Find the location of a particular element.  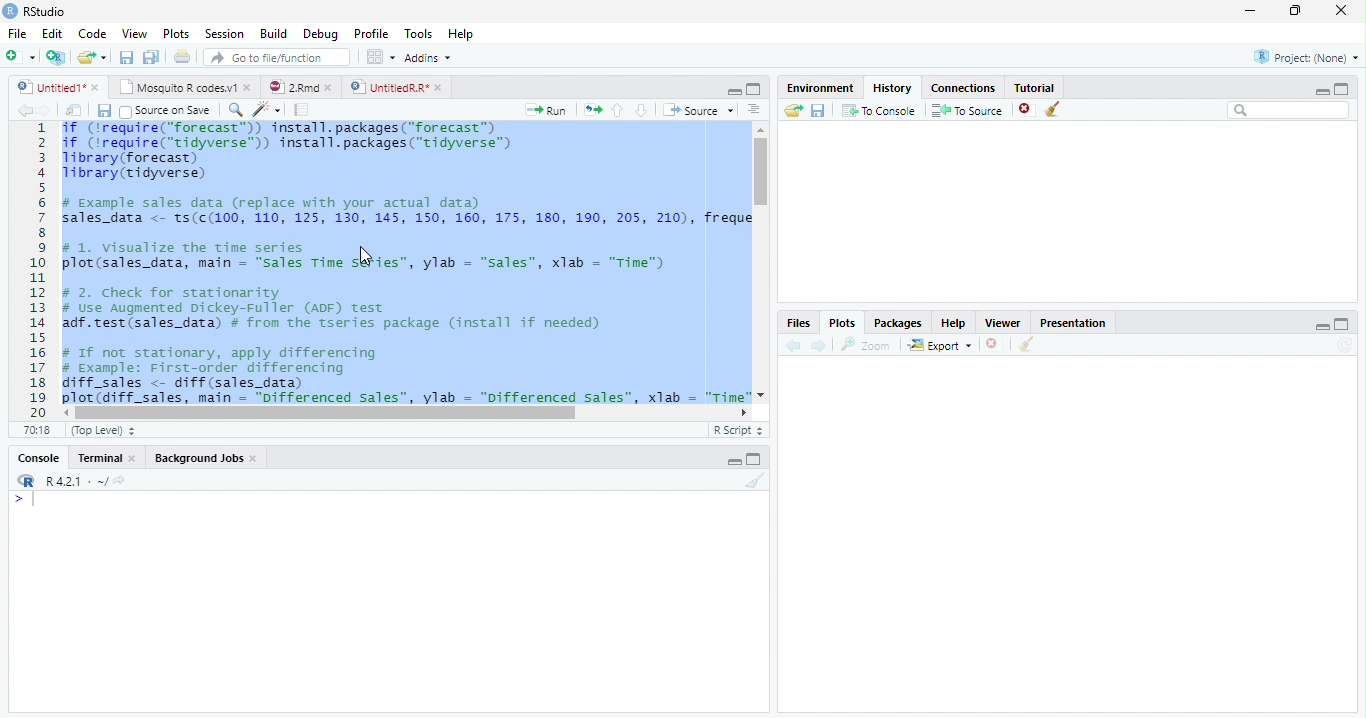

Open Folder is located at coordinates (93, 55).